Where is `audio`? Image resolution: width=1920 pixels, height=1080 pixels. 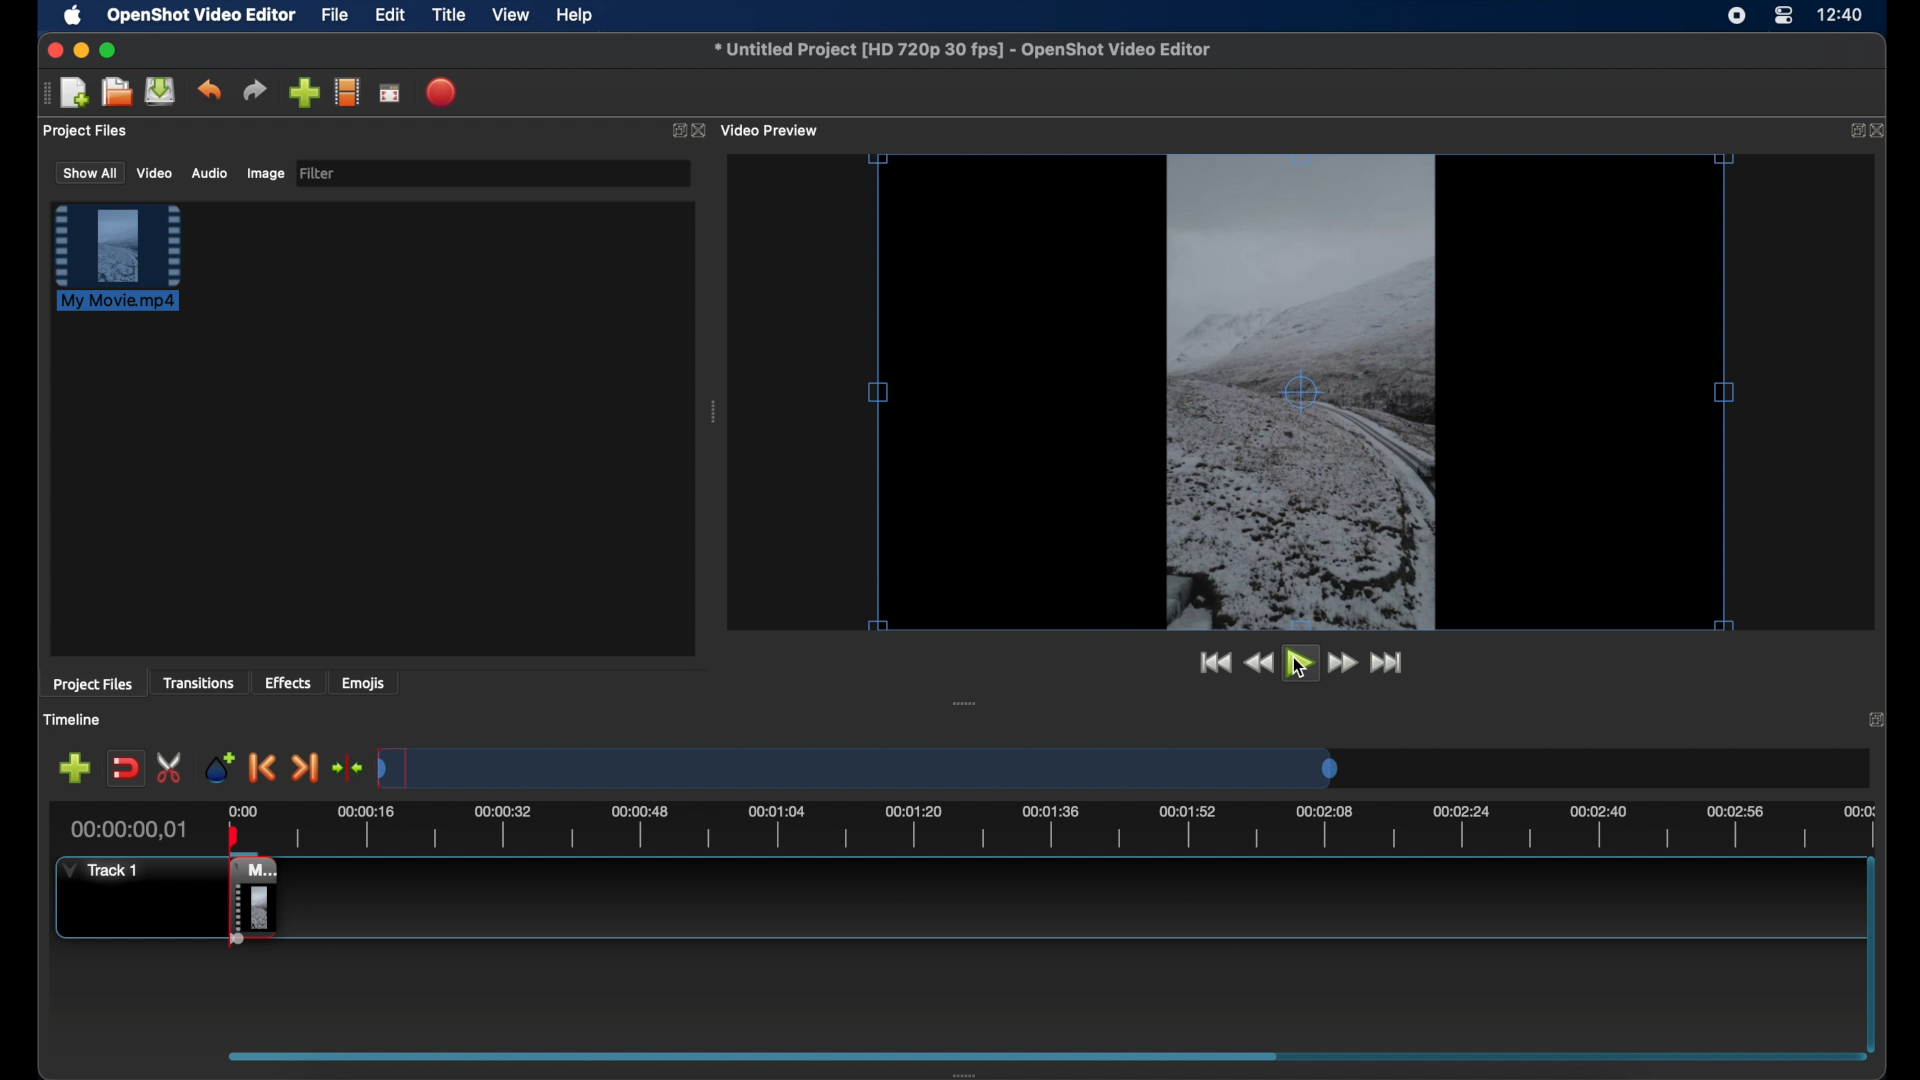
audio is located at coordinates (208, 174).